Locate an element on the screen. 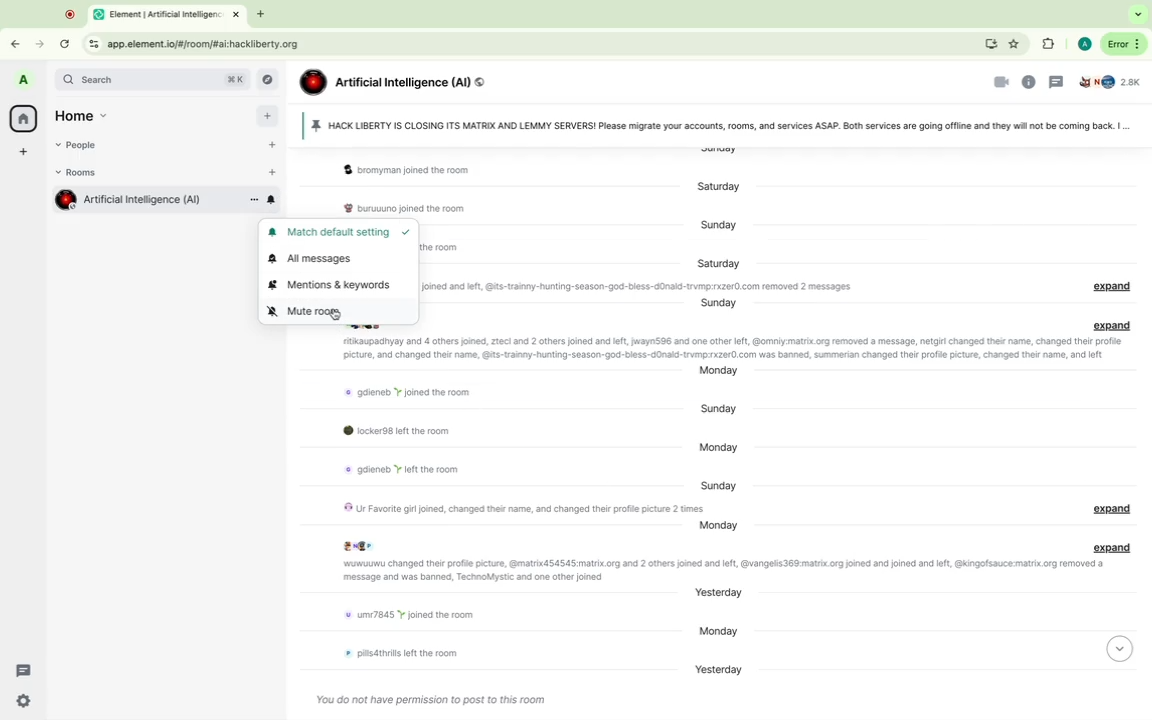 The width and height of the screenshot is (1152, 720). Message is located at coordinates (717, 570).